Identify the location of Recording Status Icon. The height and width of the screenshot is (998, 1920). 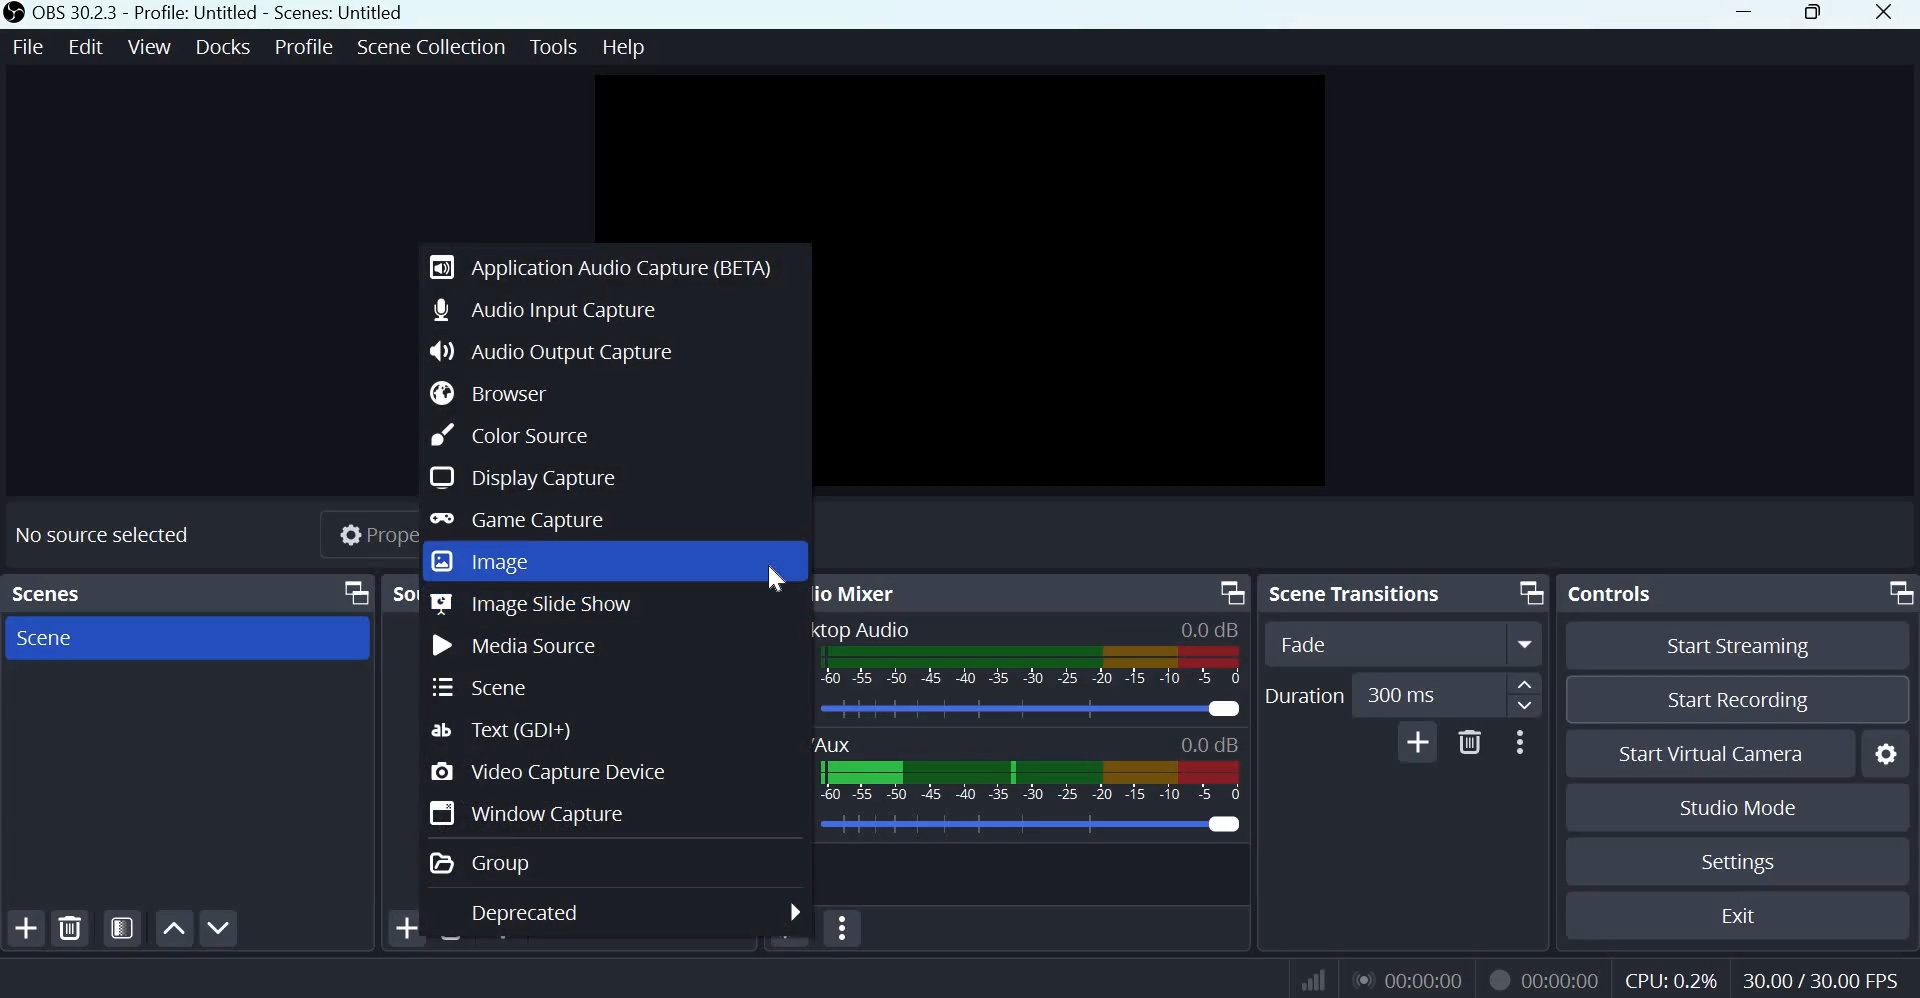
(1499, 979).